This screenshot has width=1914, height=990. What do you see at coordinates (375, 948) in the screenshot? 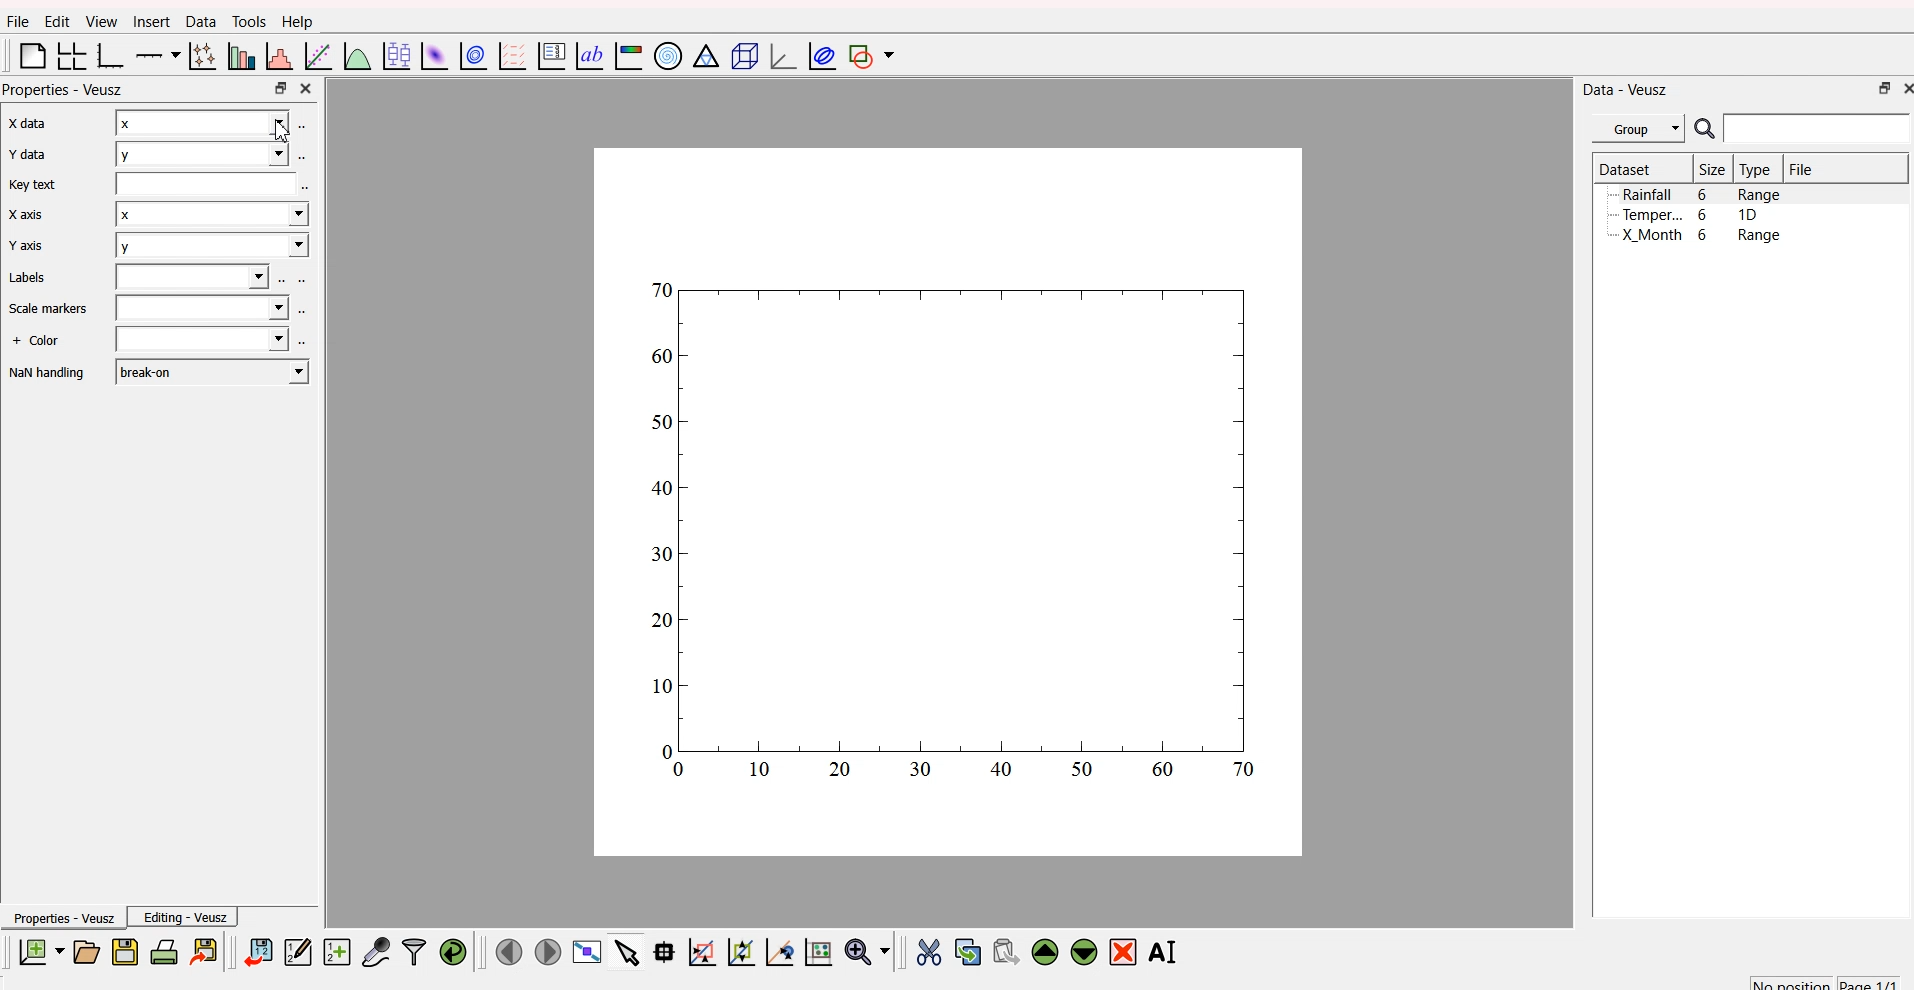
I see `capture a dataset` at bounding box center [375, 948].